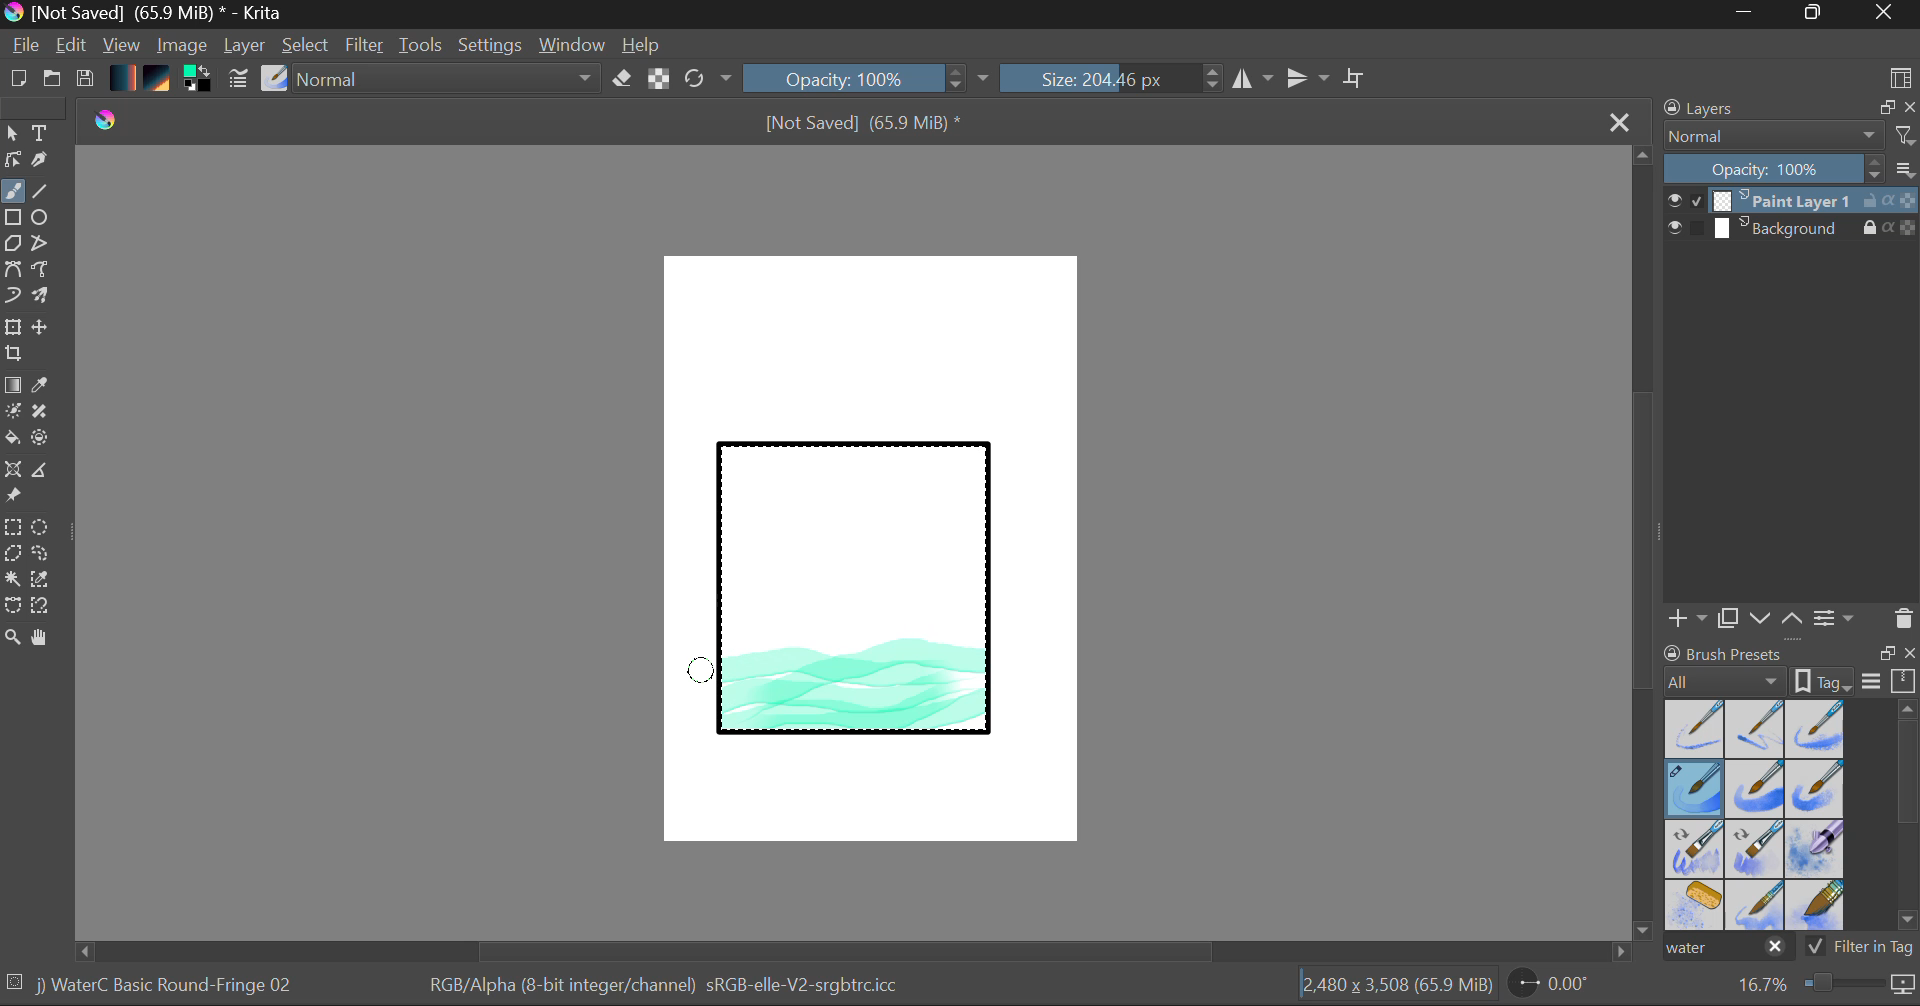 The width and height of the screenshot is (1920, 1006). What do you see at coordinates (1112, 78) in the screenshot?
I see `Brush Size` at bounding box center [1112, 78].